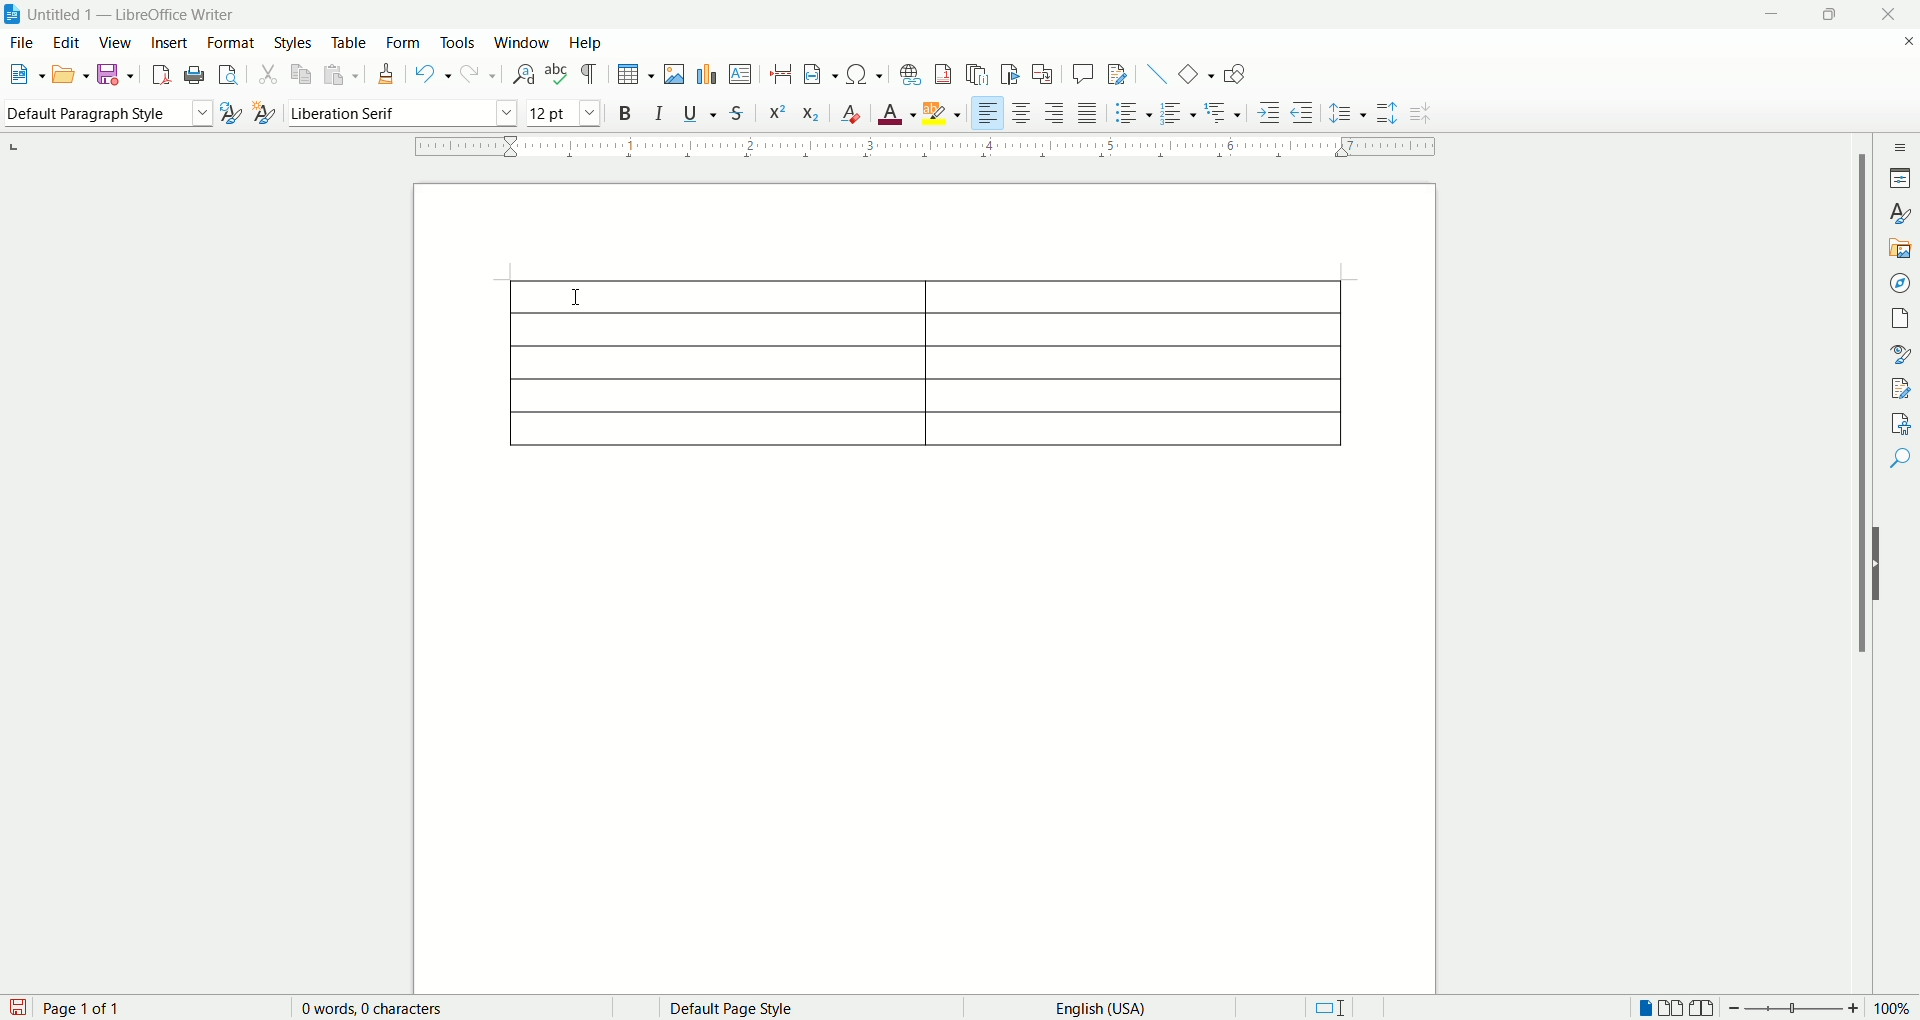 The width and height of the screenshot is (1920, 1020). Describe the element at coordinates (676, 74) in the screenshot. I see `insert image` at that location.